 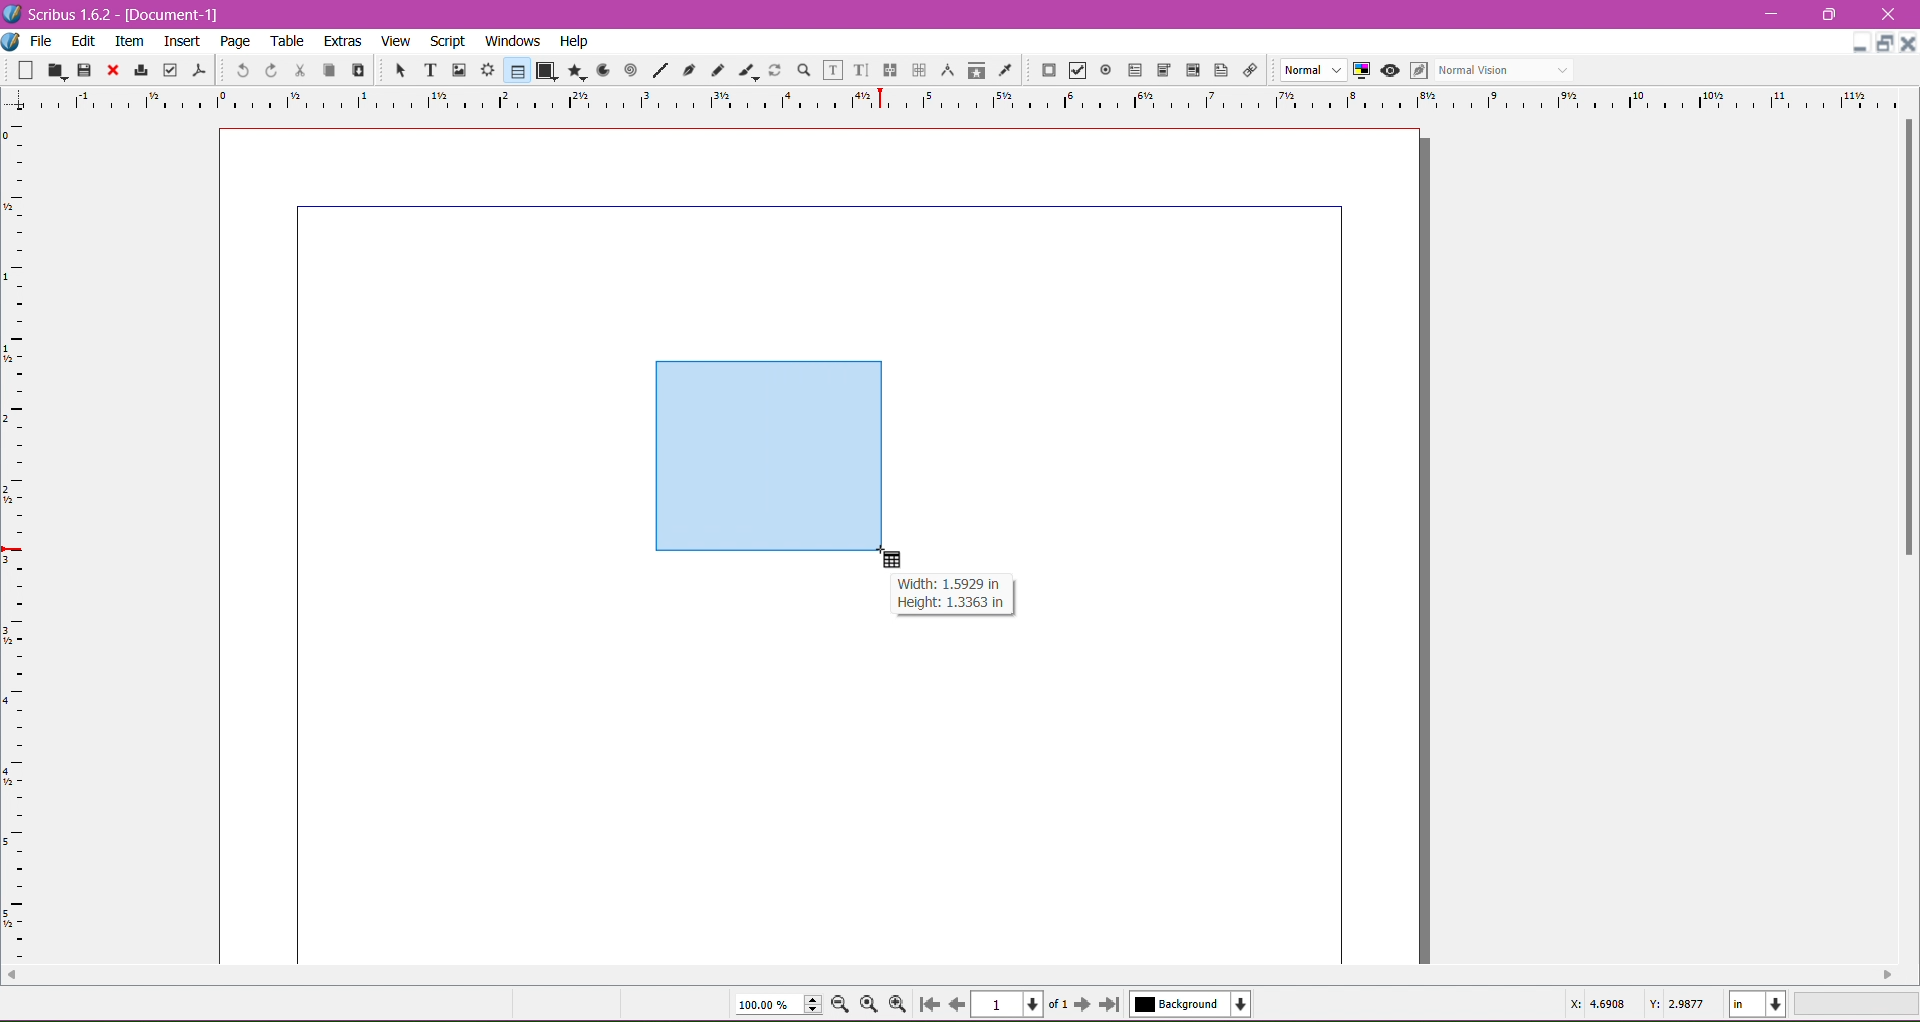 What do you see at coordinates (202, 66) in the screenshot?
I see `Save as PDF` at bounding box center [202, 66].